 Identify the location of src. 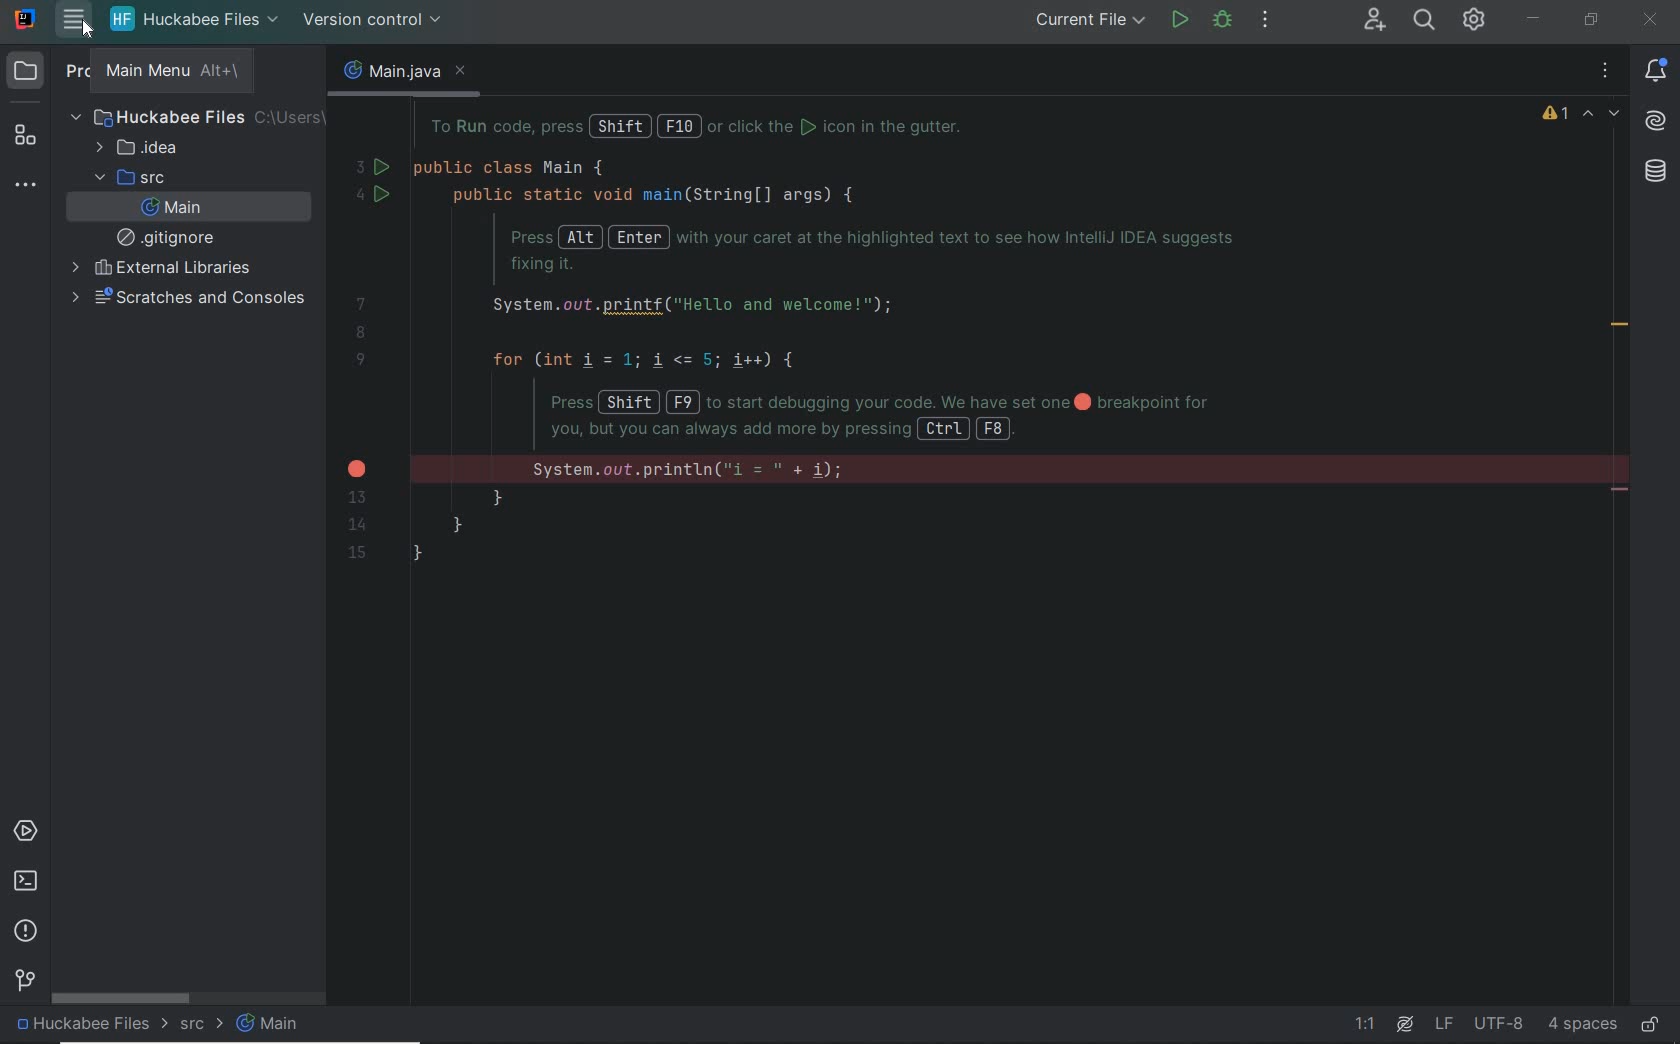
(201, 1026).